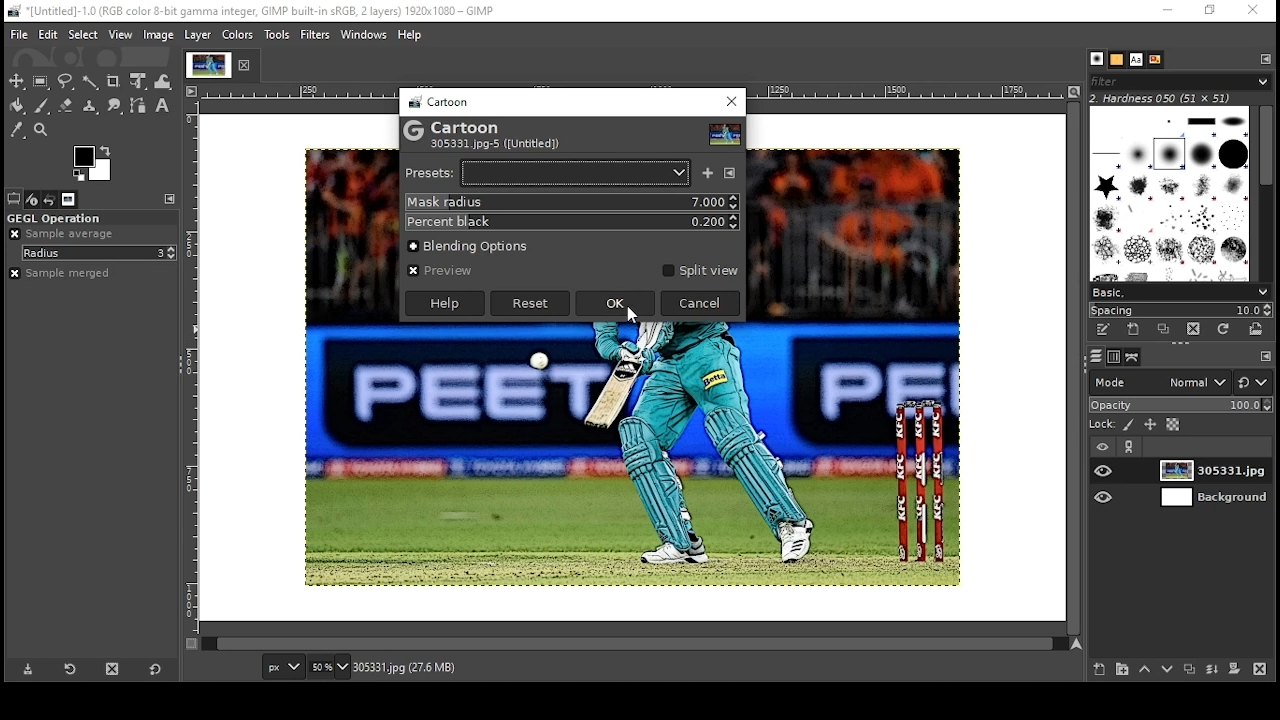  Describe the element at coordinates (530, 304) in the screenshot. I see `reset` at that location.